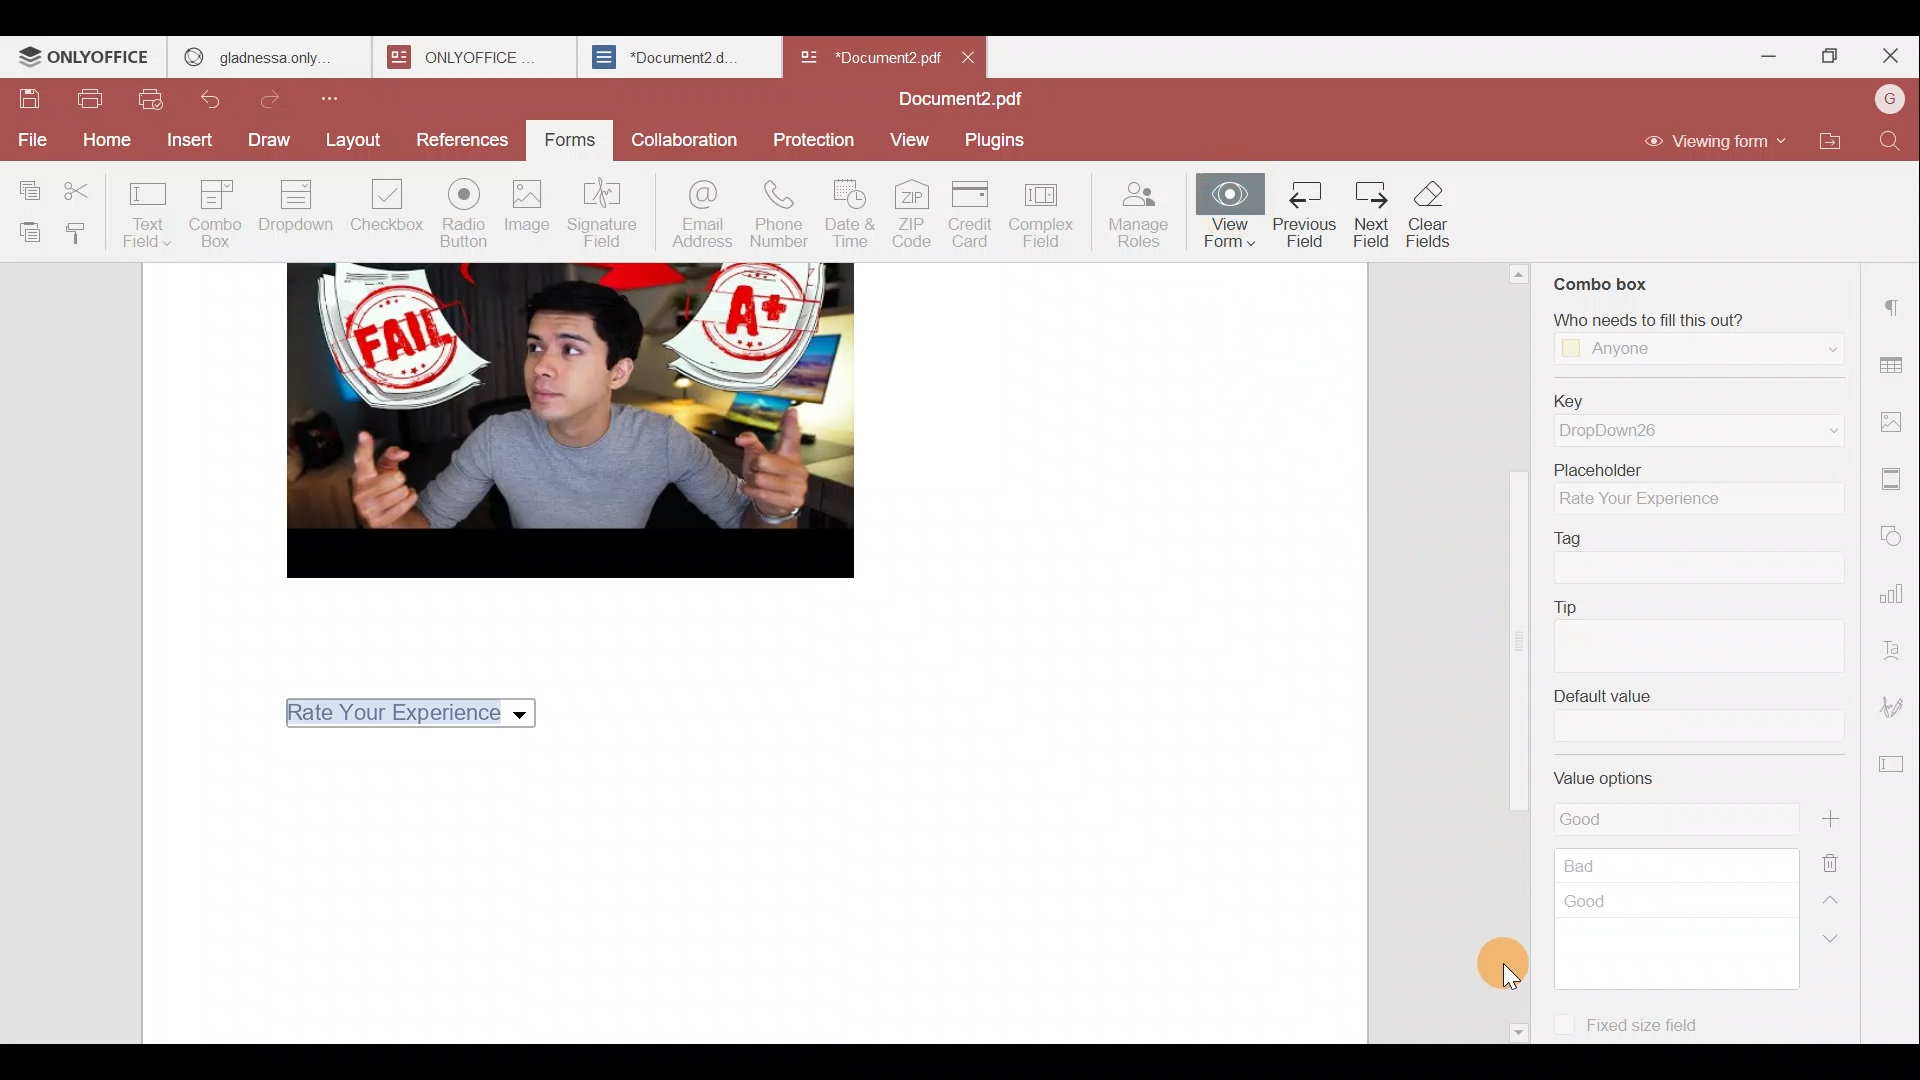 Image resolution: width=1920 pixels, height=1080 pixels. Describe the element at coordinates (1229, 211) in the screenshot. I see `View form` at that location.